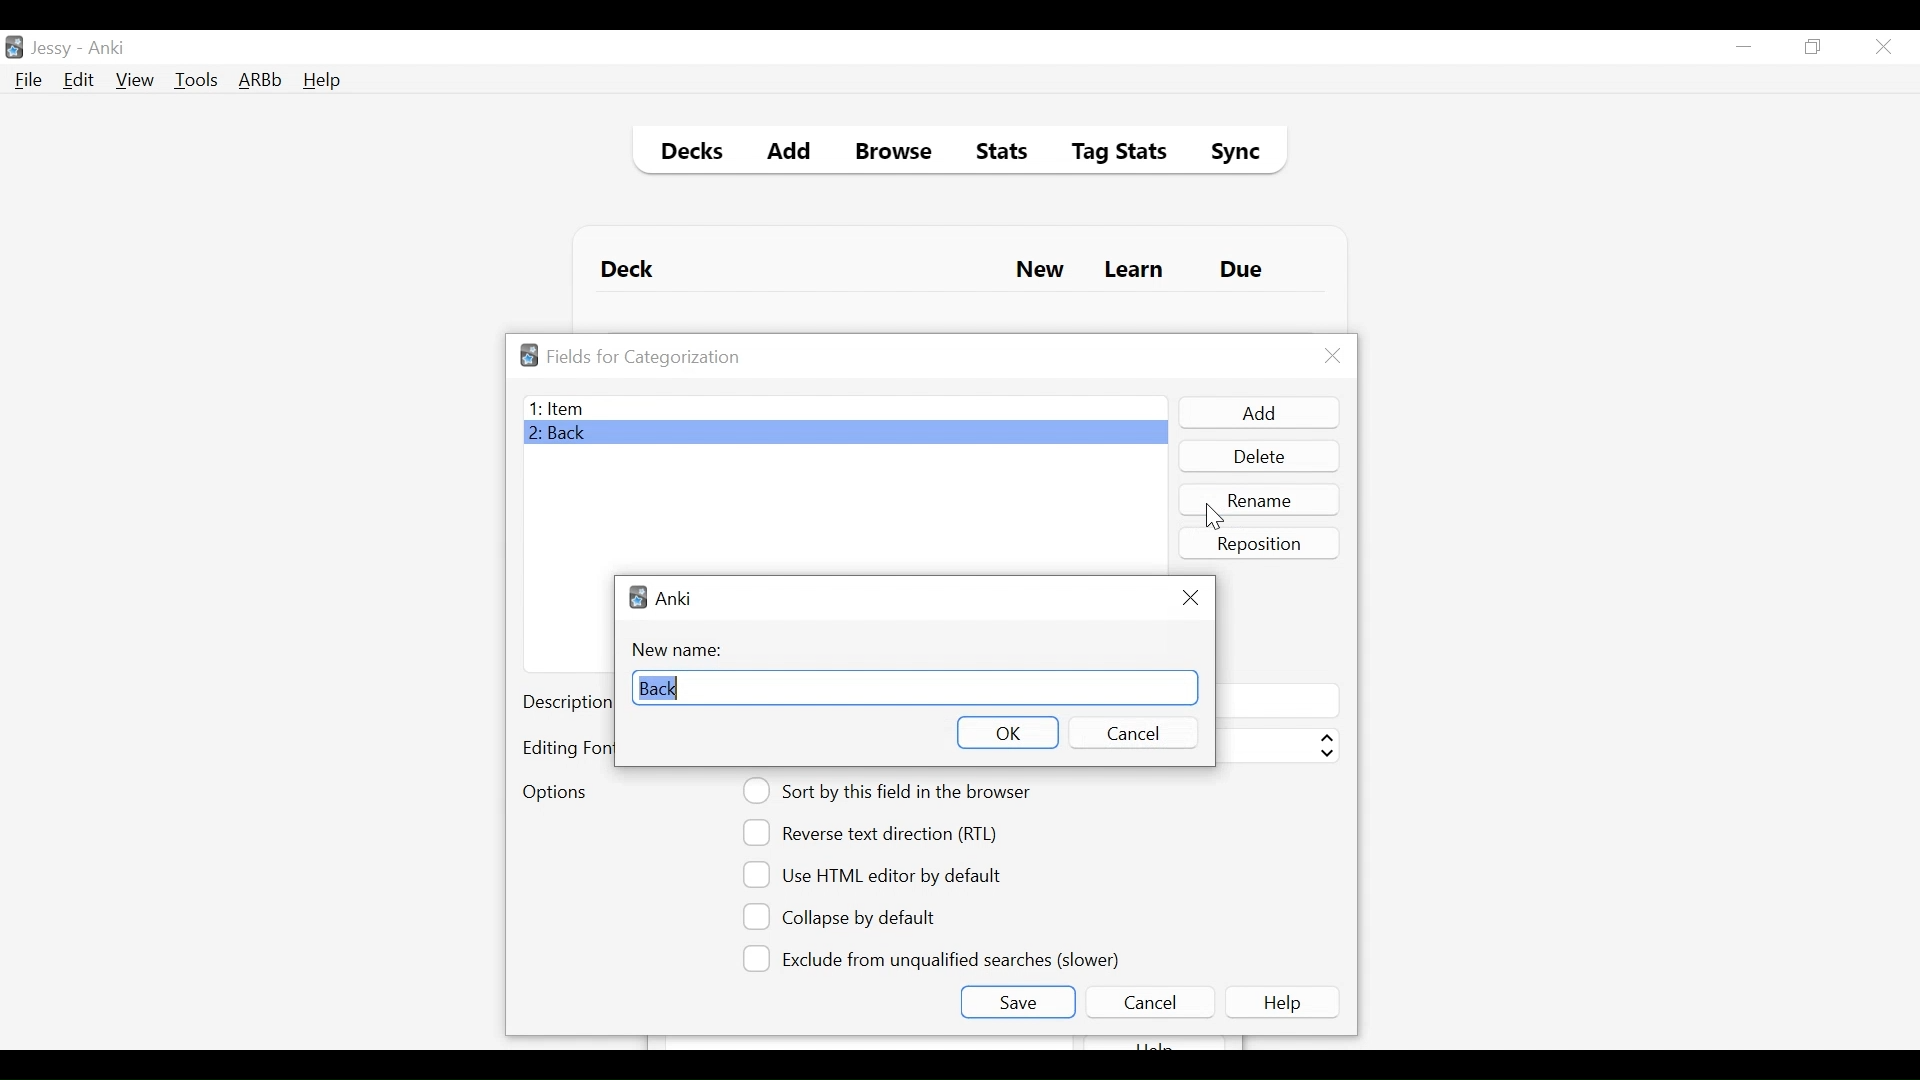 This screenshot has width=1920, height=1080. What do you see at coordinates (638, 597) in the screenshot?
I see `Anki logo` at bounding box center [638, 597].